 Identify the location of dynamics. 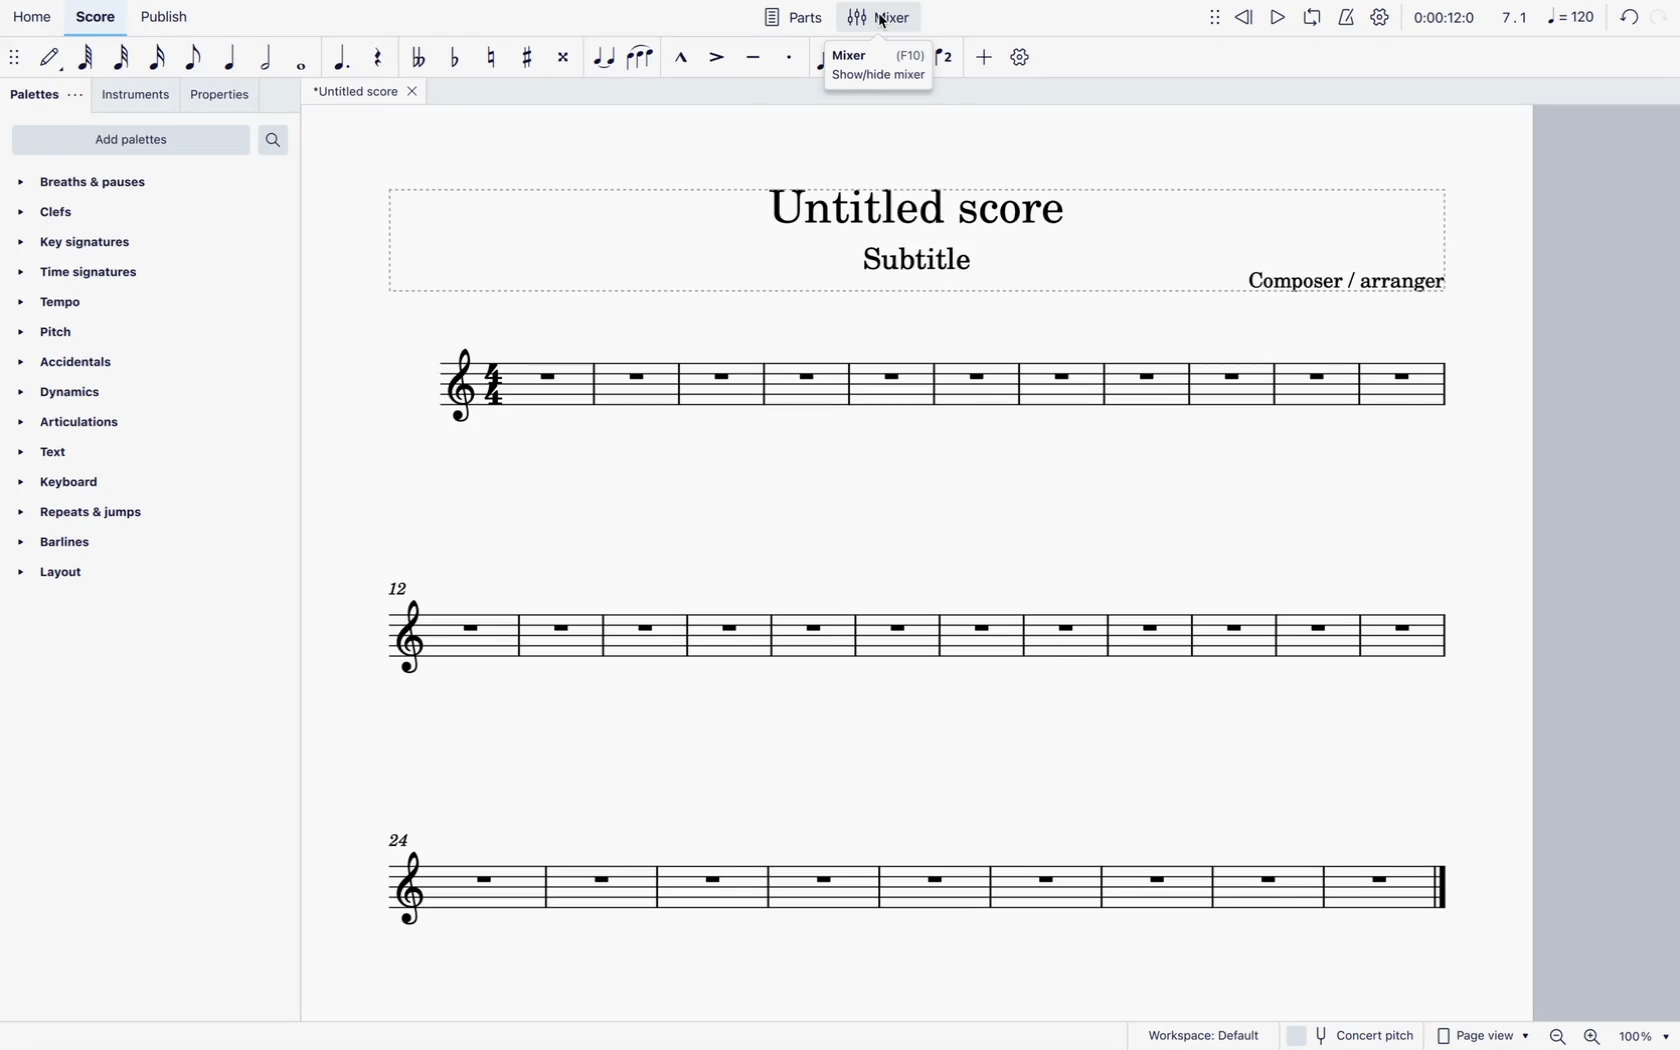
(107, 391).